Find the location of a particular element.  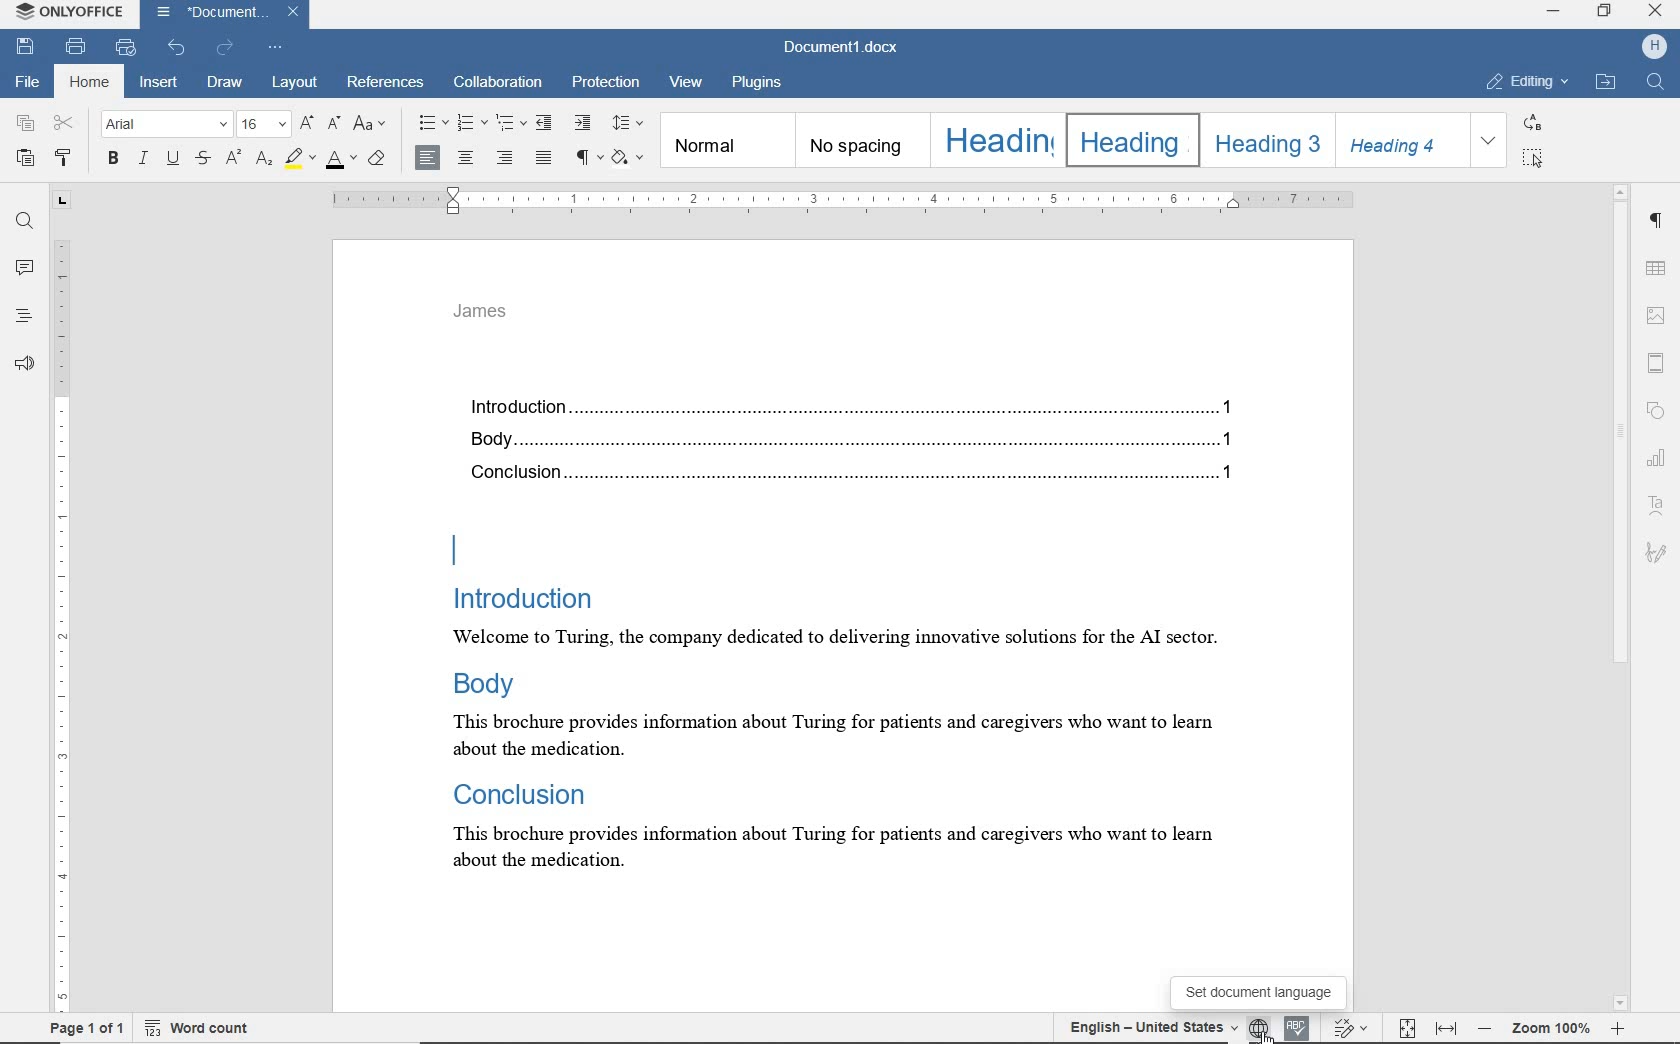

clear style is located at coordinates (379, 159).